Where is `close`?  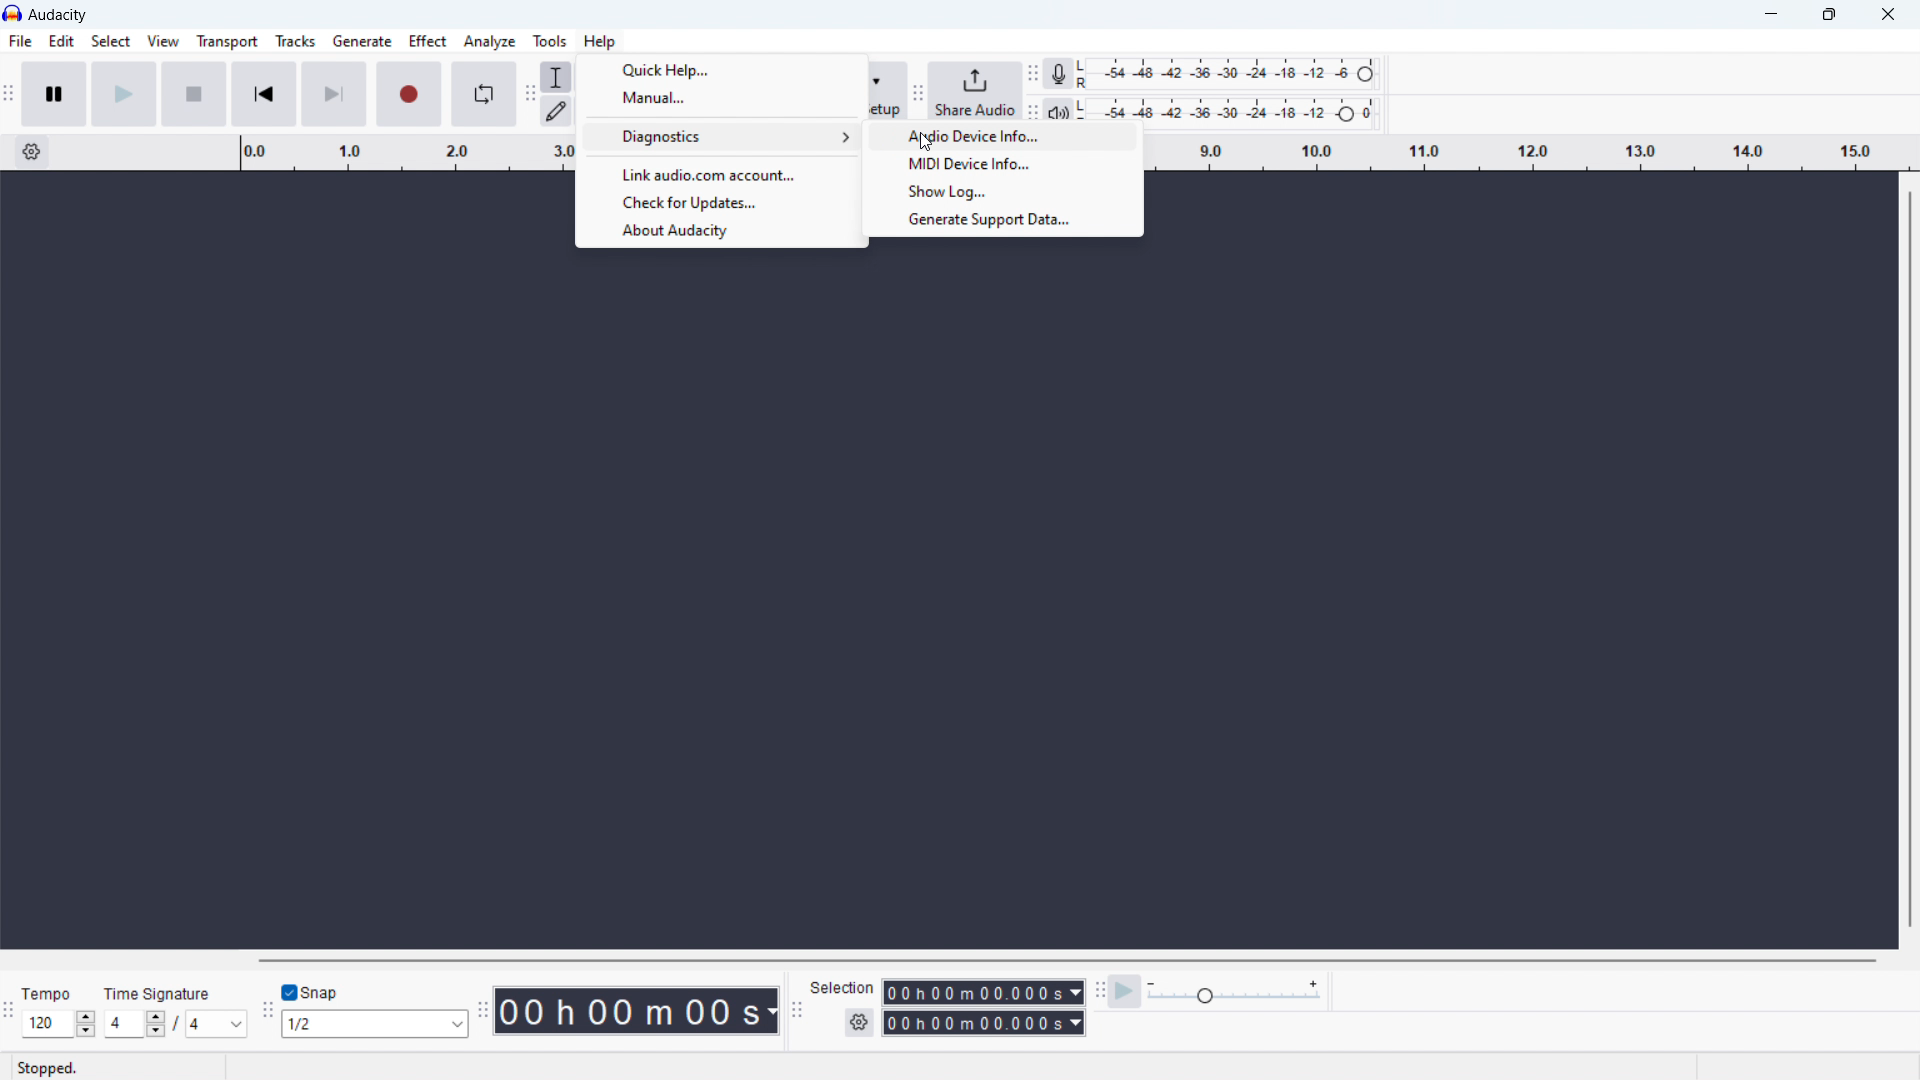 close is located at coordinates (1890, 15).